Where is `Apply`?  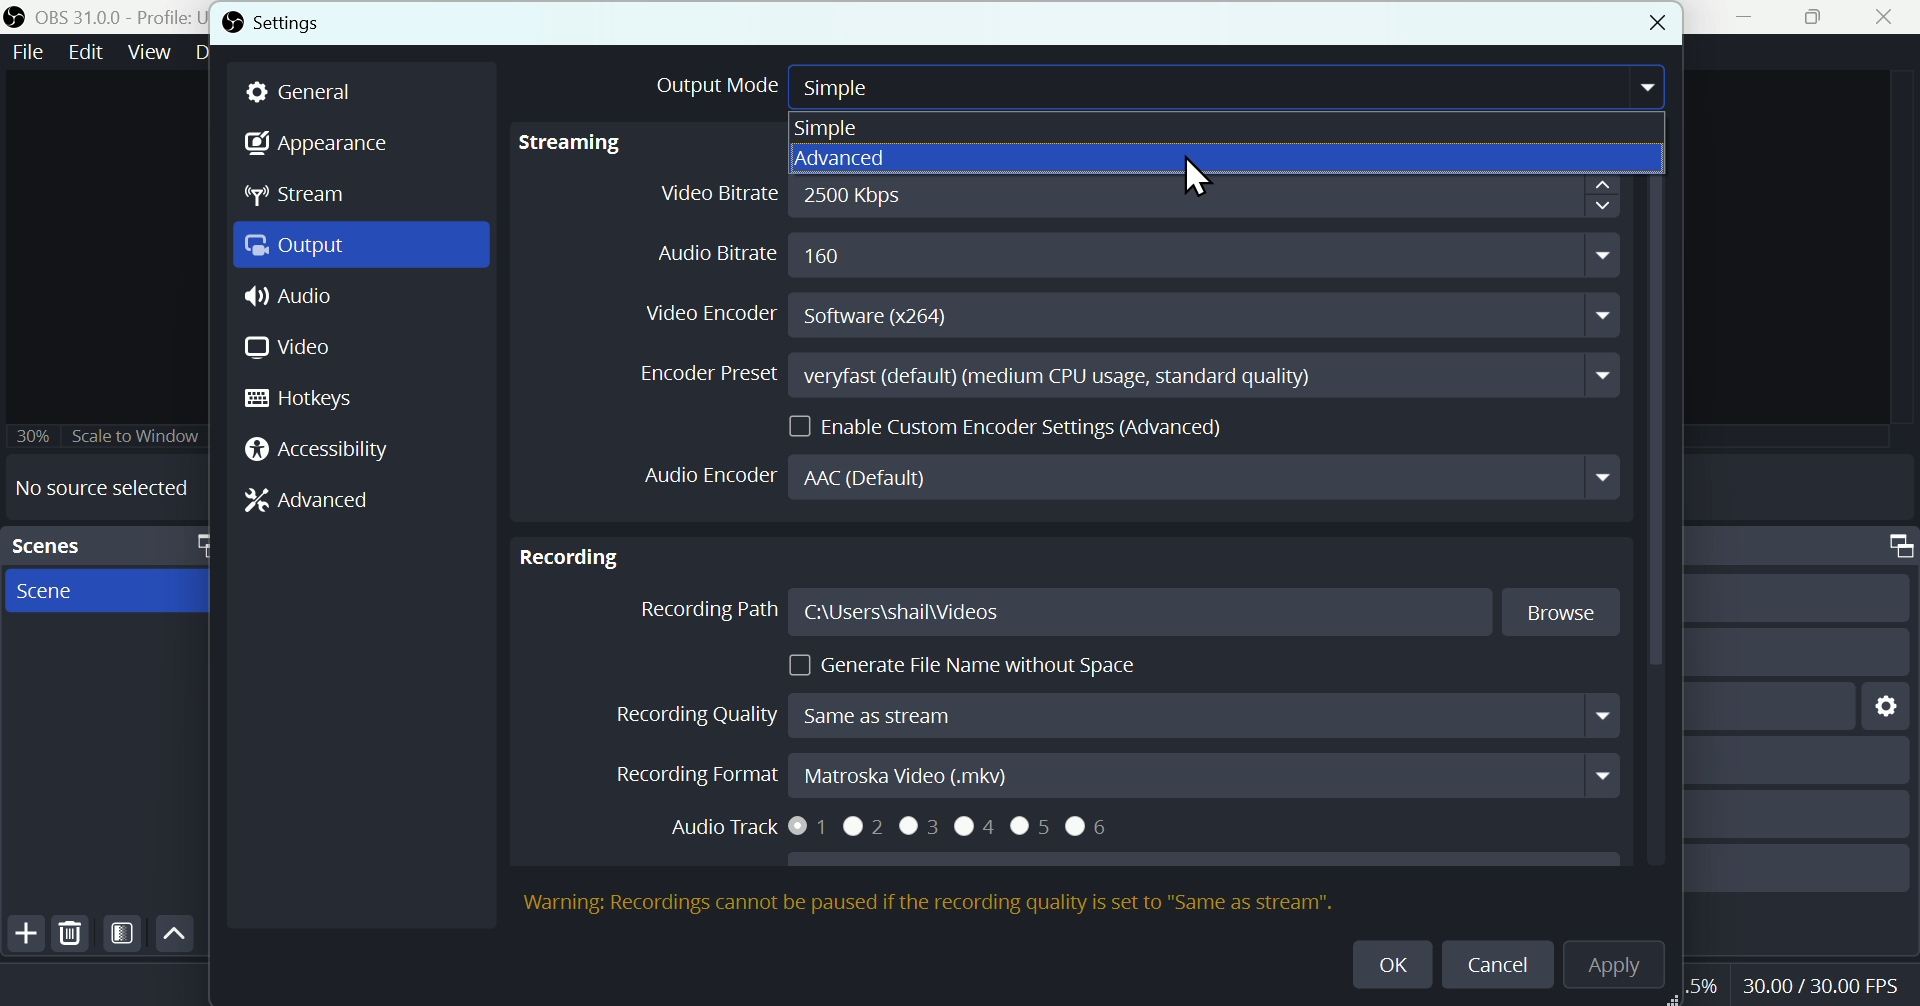 Apply is located at coordinates (1625, 967).